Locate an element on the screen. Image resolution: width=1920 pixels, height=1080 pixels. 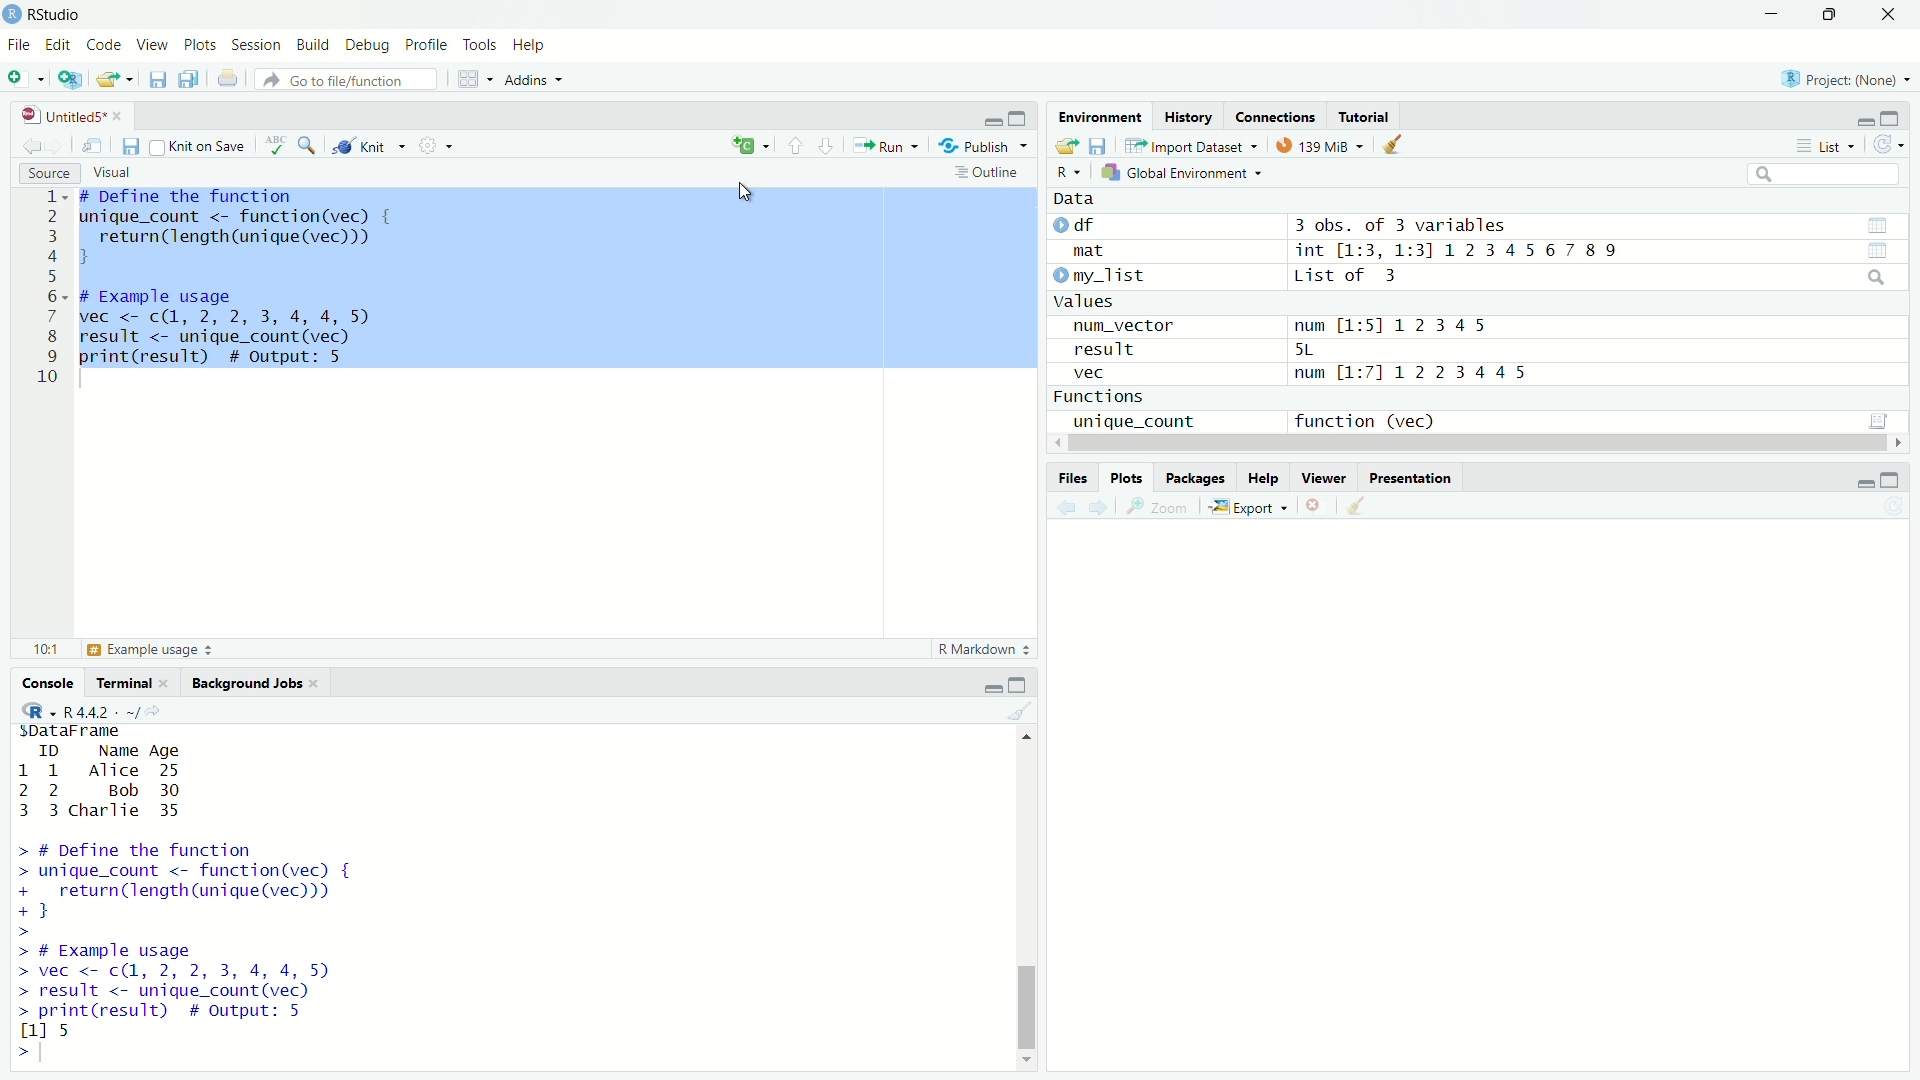
minimize is located at coordinates (989, 121).